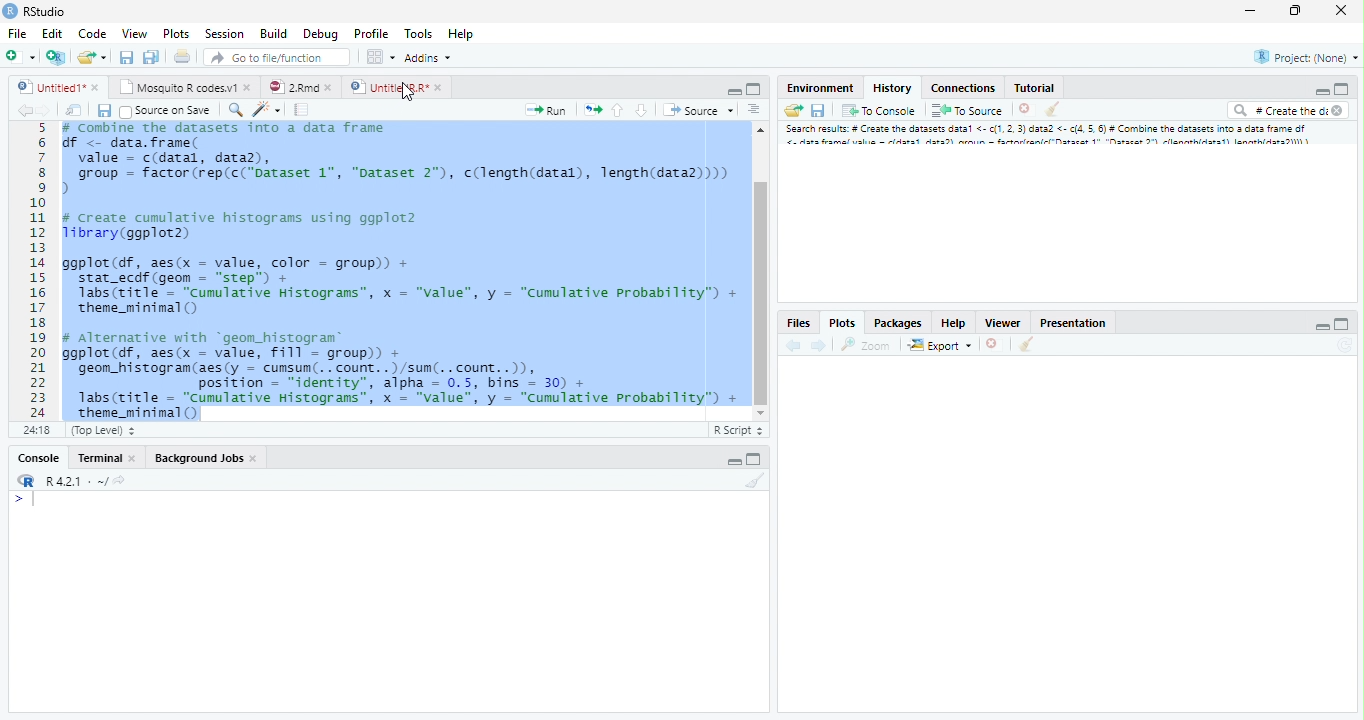 This screenshot has height=720, width=1364. Describe the element at coordinates (207, 458) in the screenshot. I see `Background Jobs` at that location.